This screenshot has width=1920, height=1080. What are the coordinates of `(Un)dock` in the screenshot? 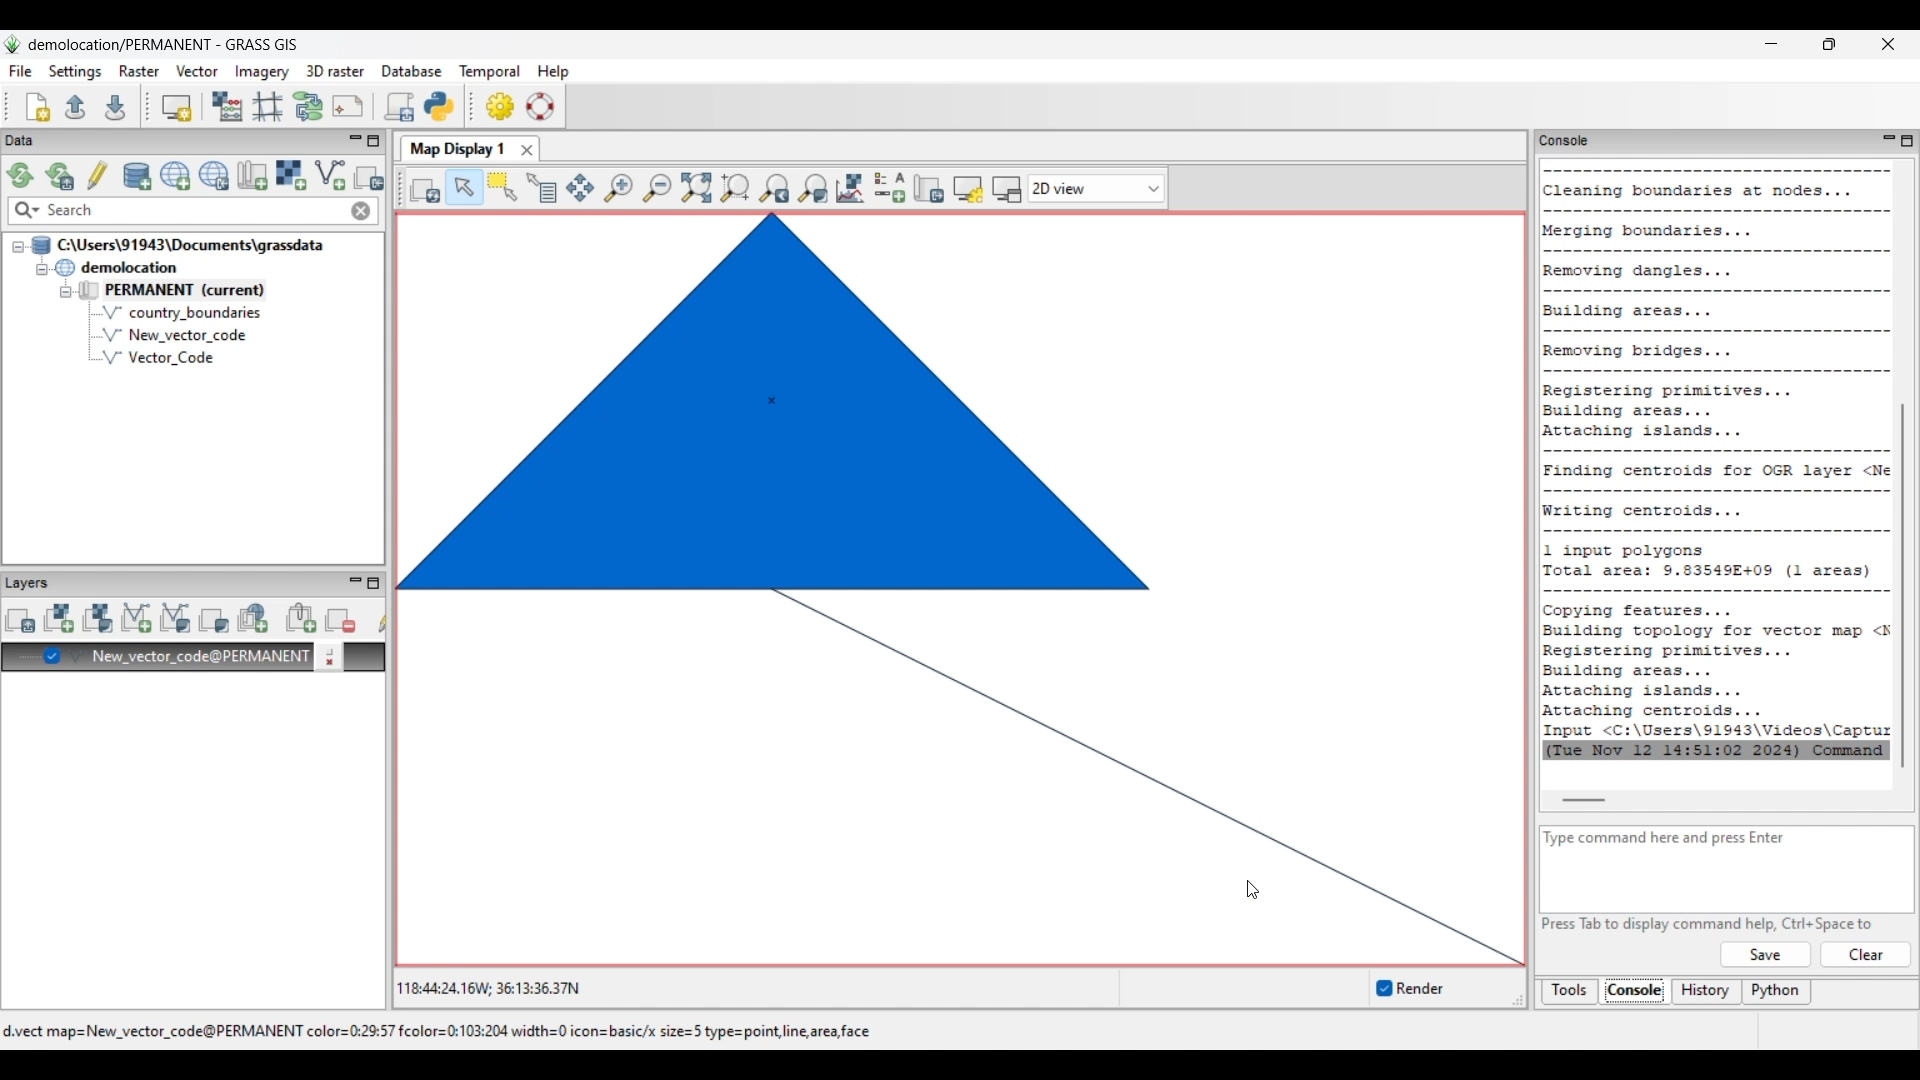 It's located at (1008, 190).